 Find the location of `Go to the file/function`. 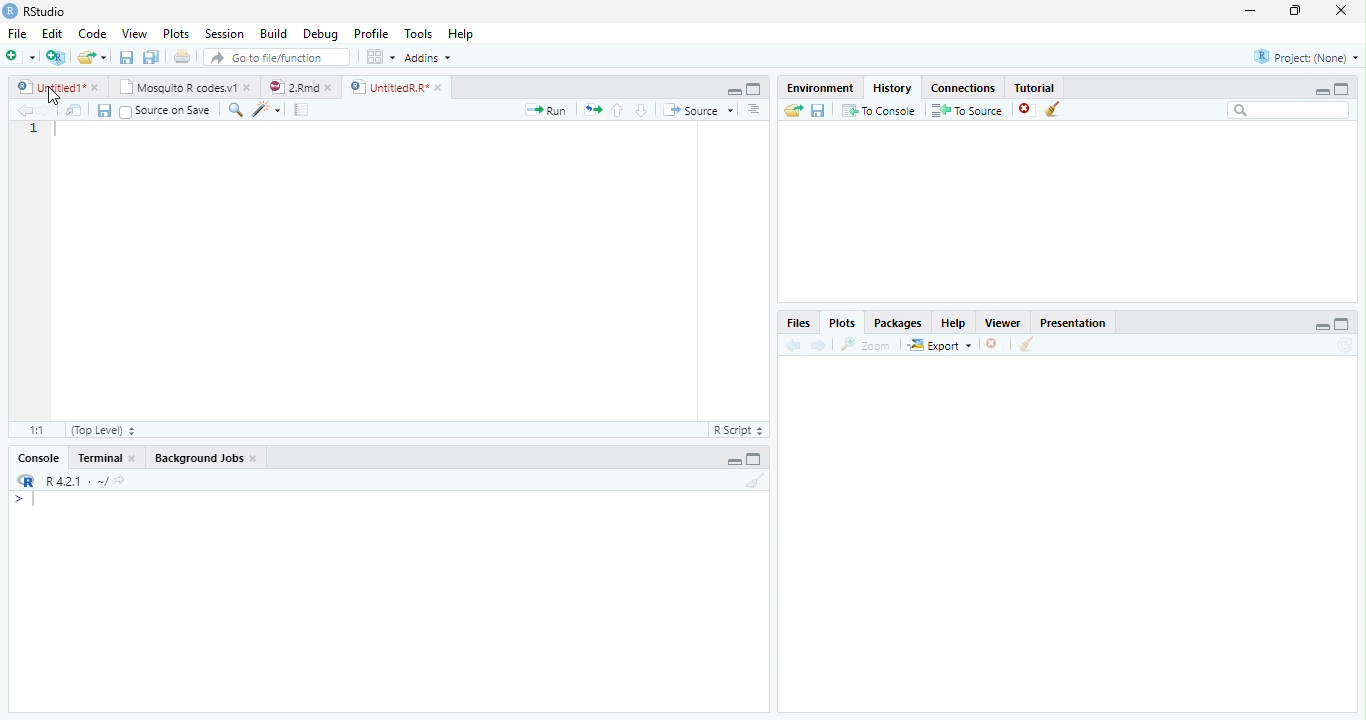

Go to the file/function is located at coordinates (278, 58).